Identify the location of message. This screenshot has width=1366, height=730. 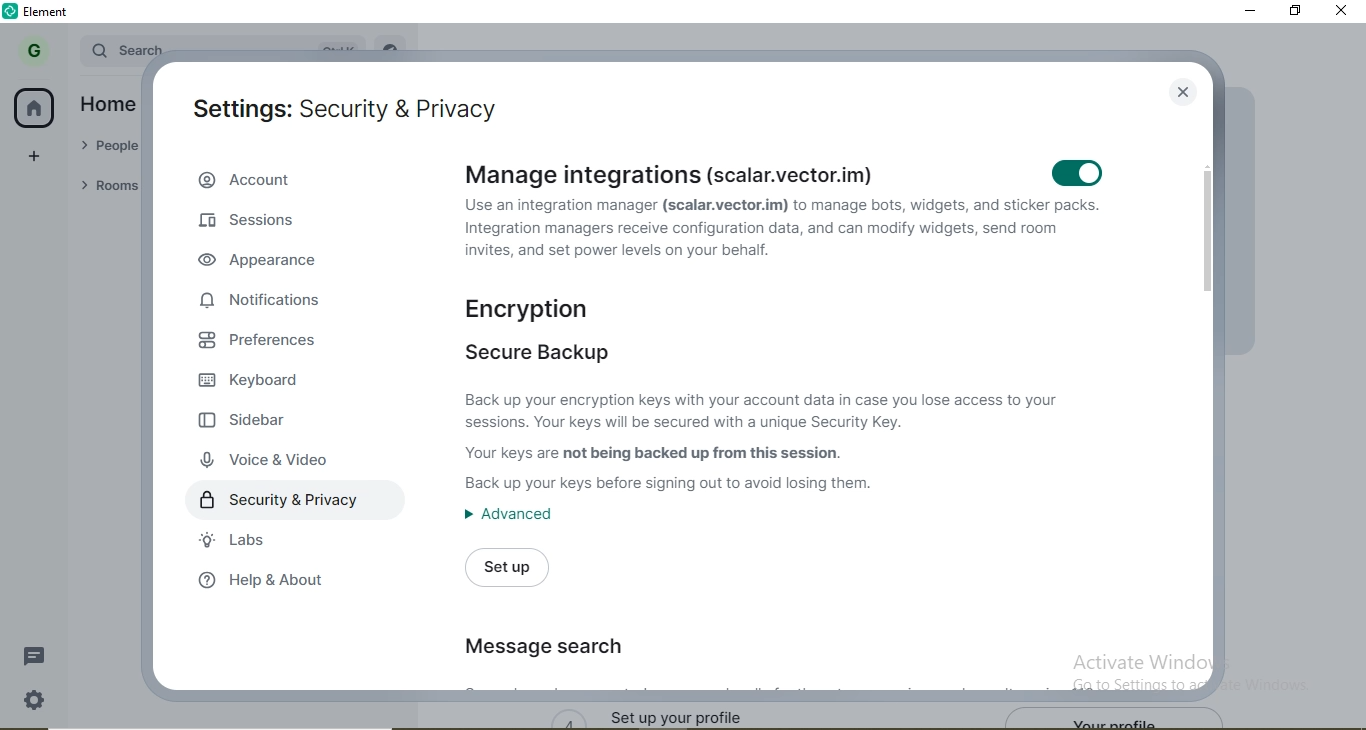
(37, 656).